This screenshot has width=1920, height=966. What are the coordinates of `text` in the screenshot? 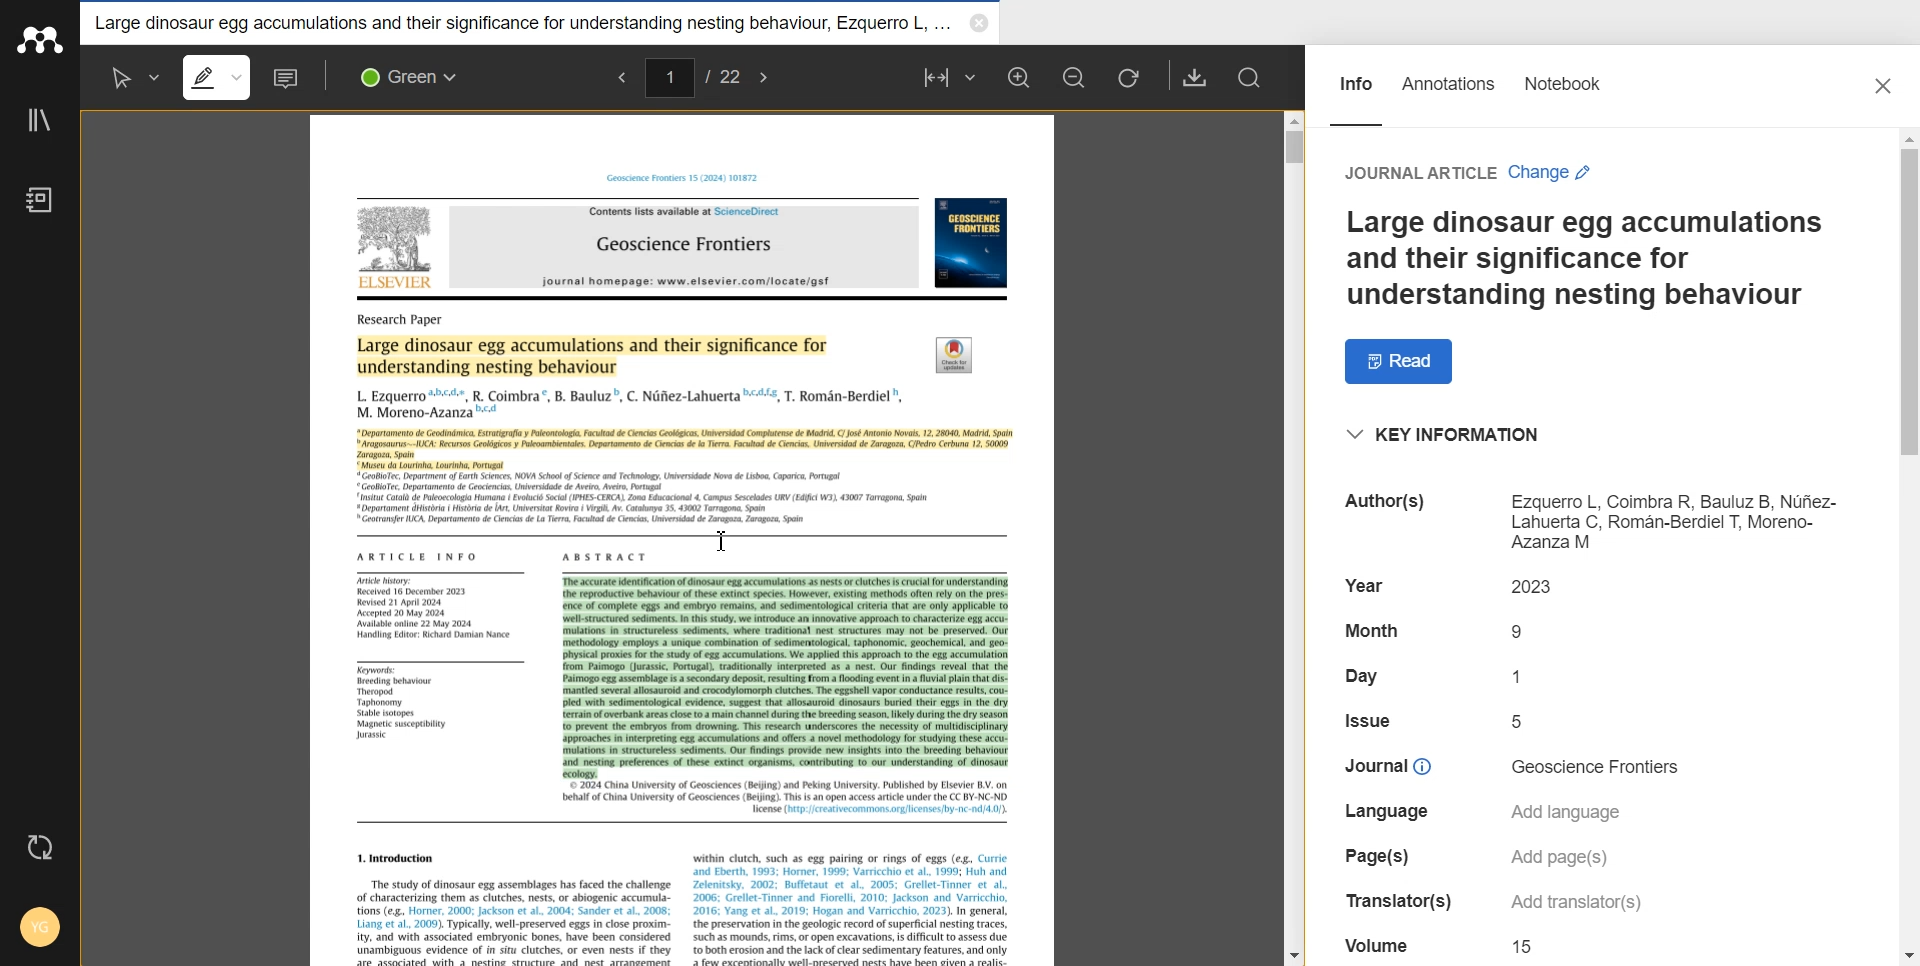 It's located at (1600, 767).